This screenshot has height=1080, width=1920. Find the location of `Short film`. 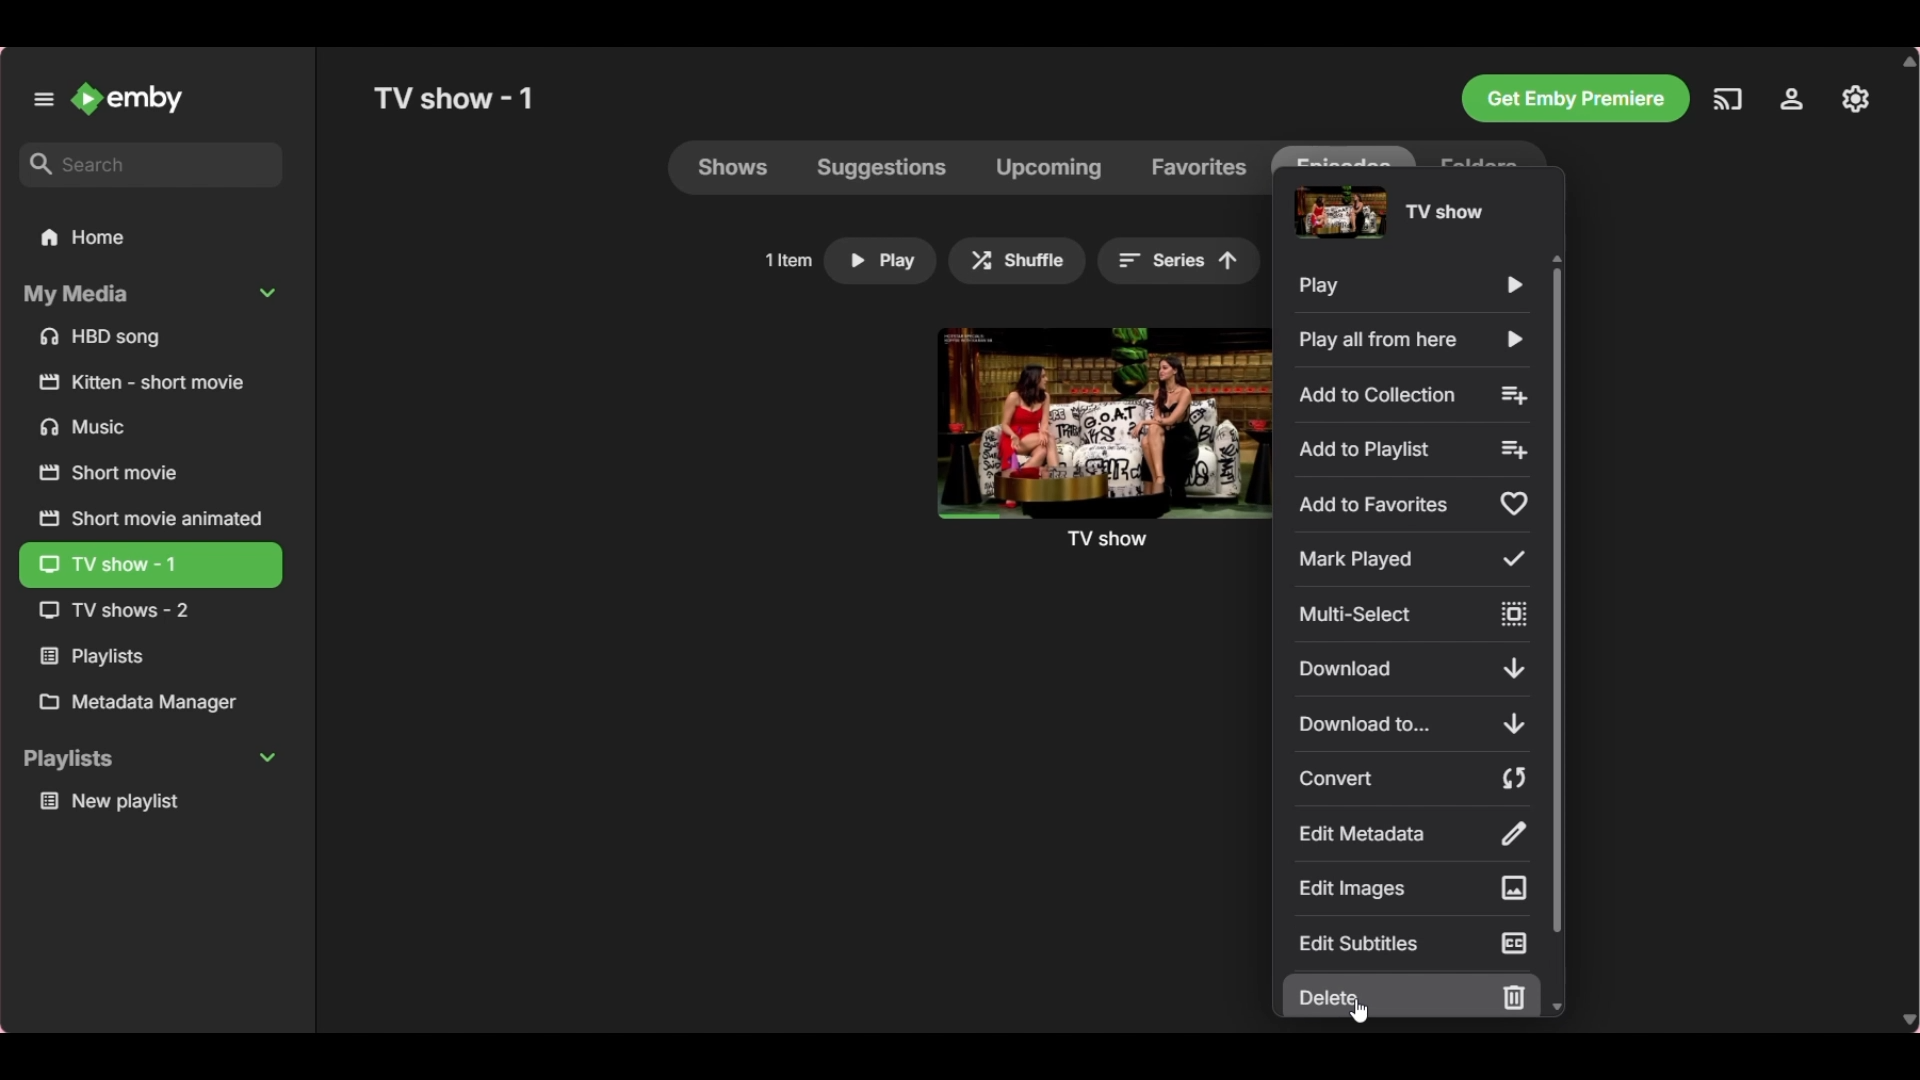

Short film is located at coordinates (149, 473).